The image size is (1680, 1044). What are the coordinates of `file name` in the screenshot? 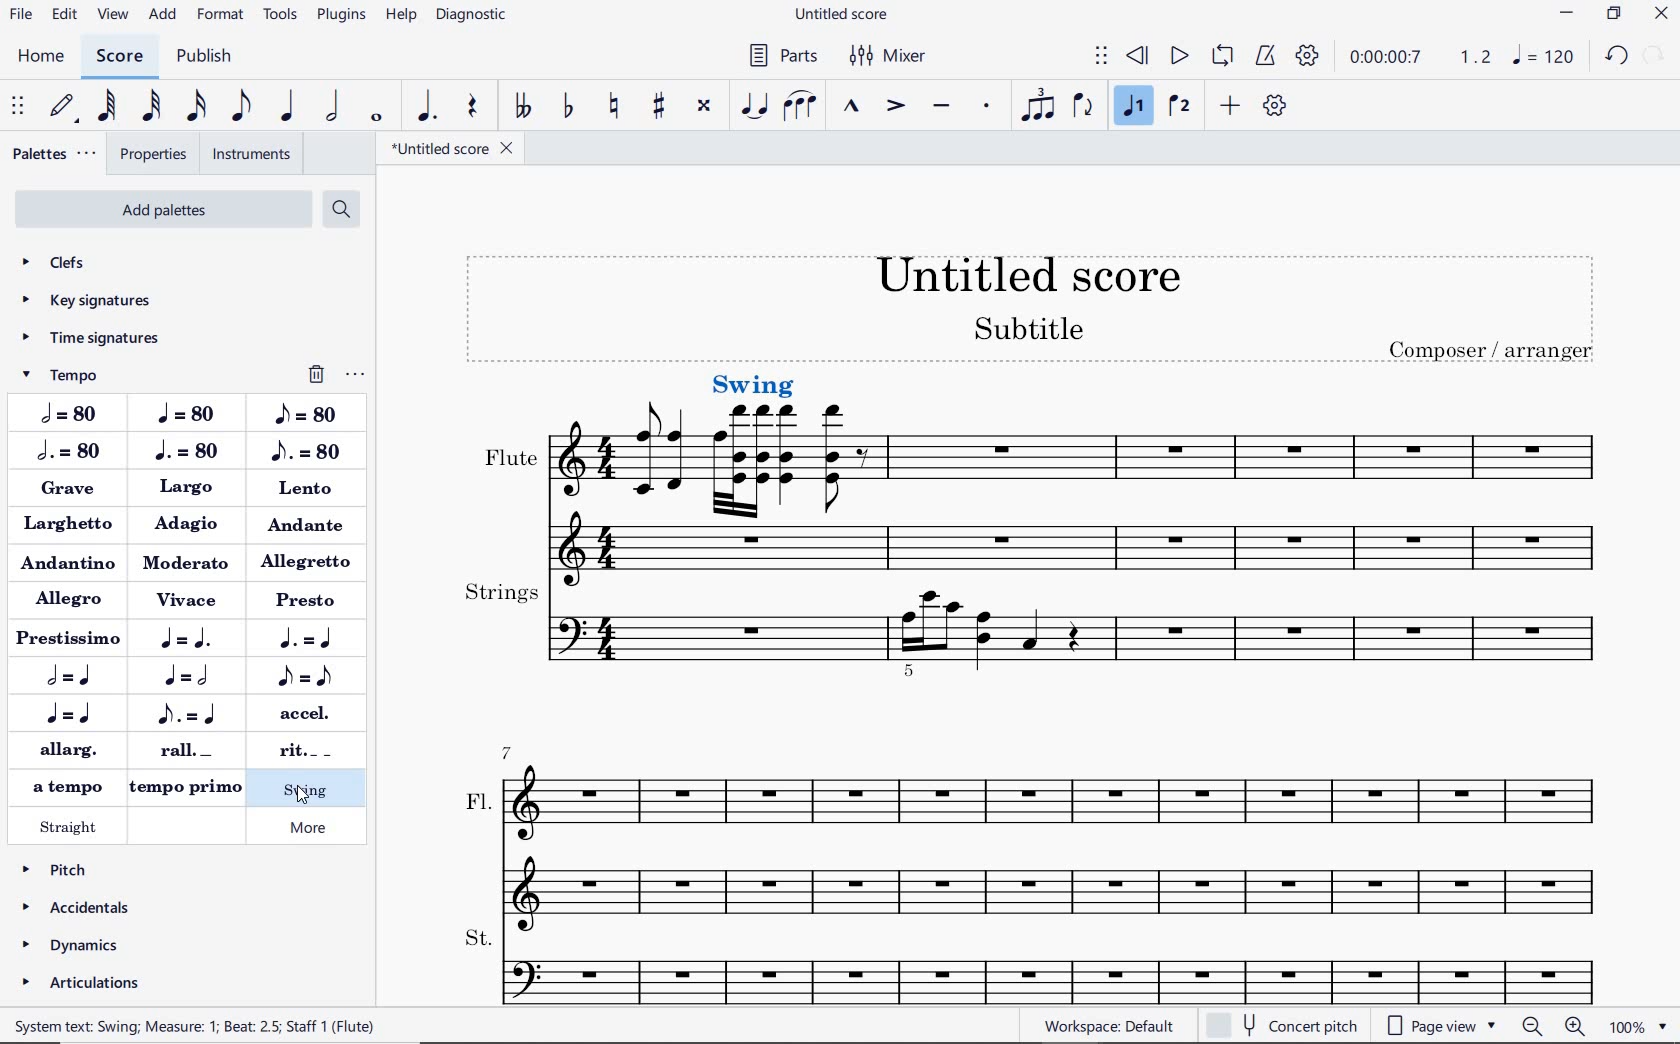 It's located at (847, 13).